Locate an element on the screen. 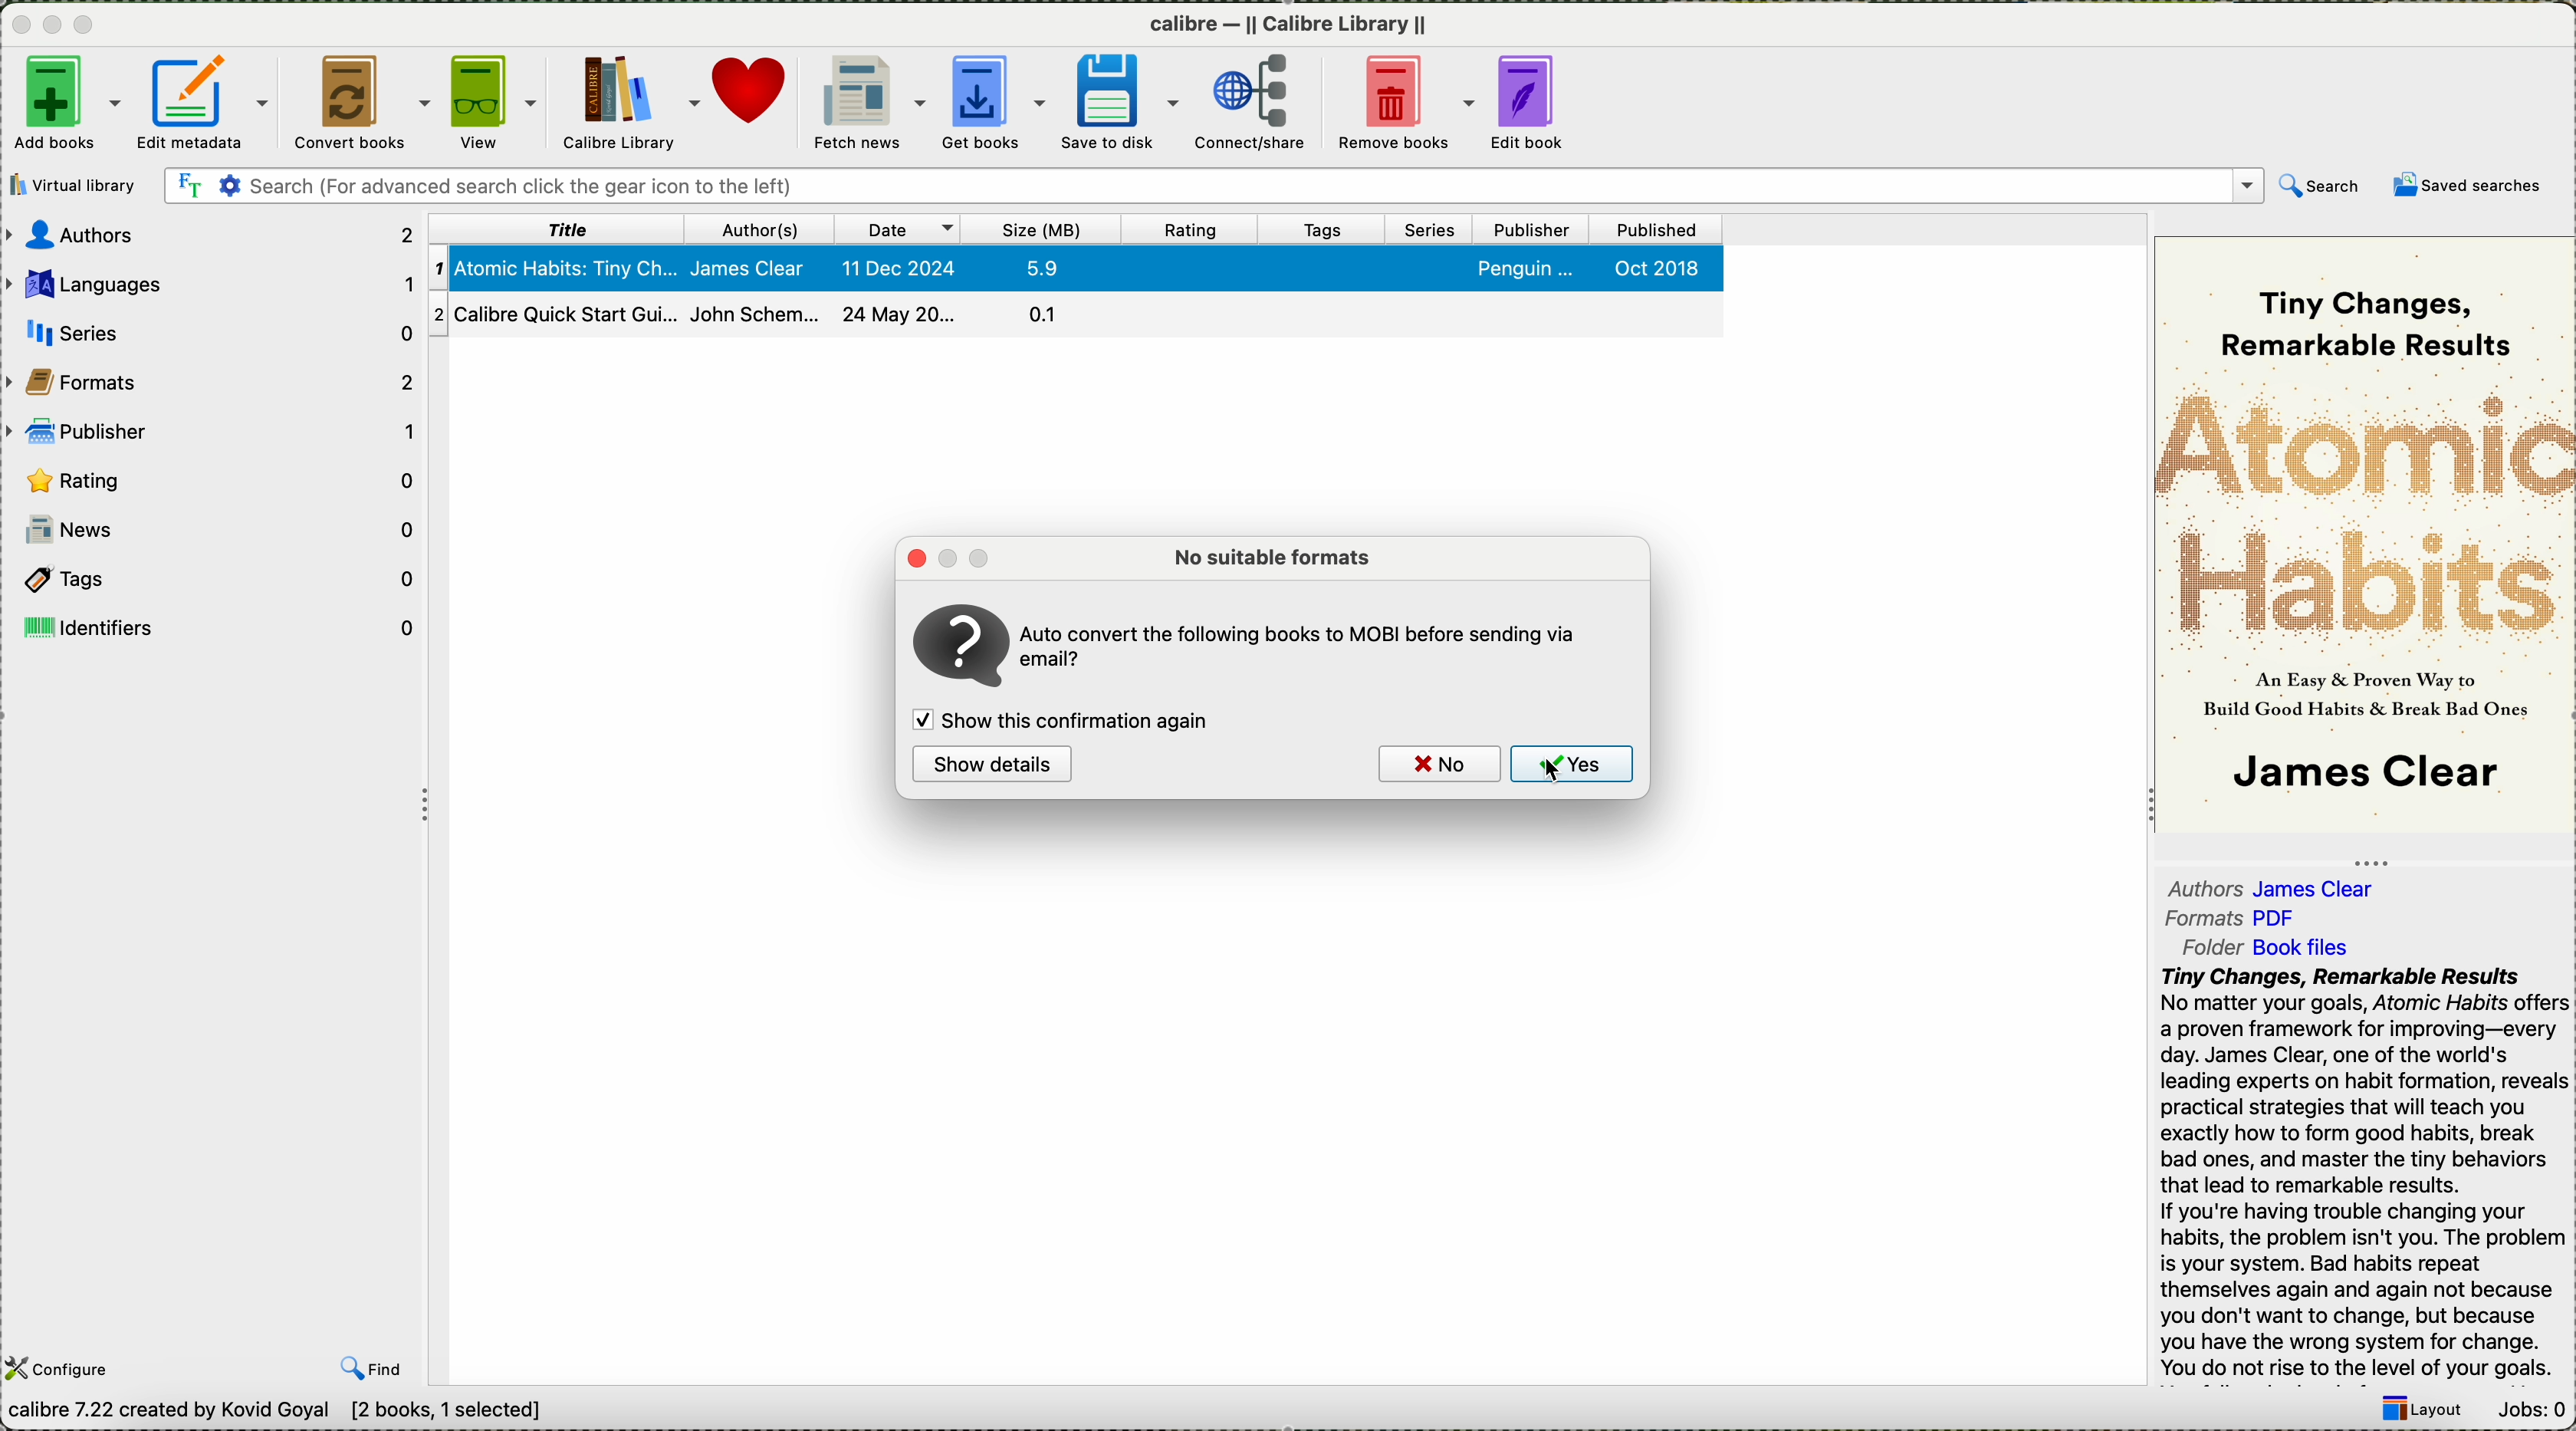  view is located at coordinates (499, 101).